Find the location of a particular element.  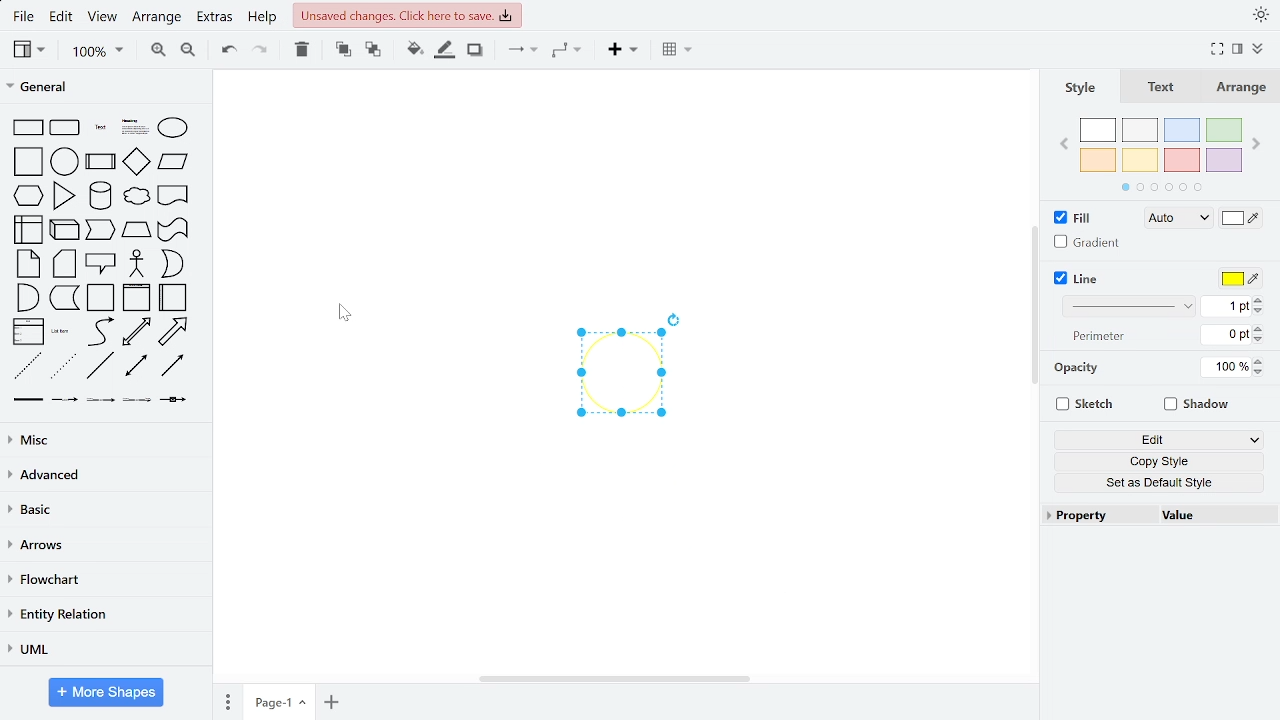

property is located at coordinates (1097, 516).